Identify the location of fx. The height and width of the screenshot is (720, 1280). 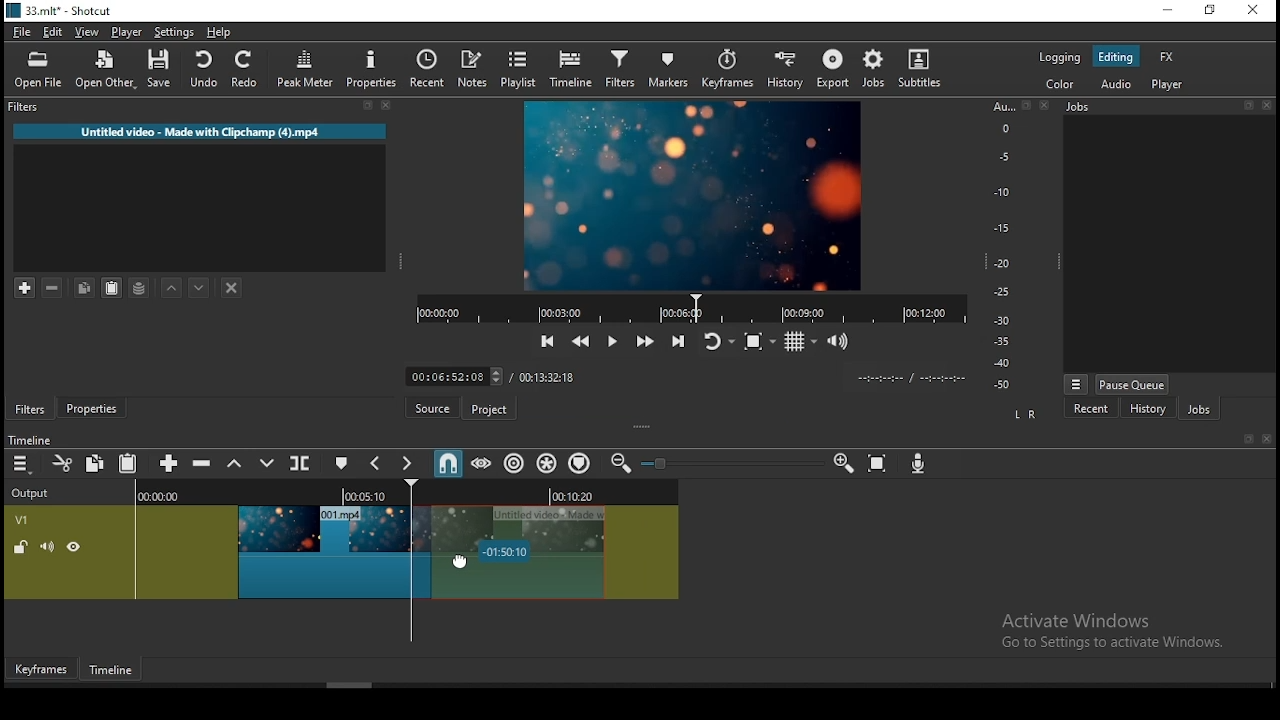
(1166, 56).